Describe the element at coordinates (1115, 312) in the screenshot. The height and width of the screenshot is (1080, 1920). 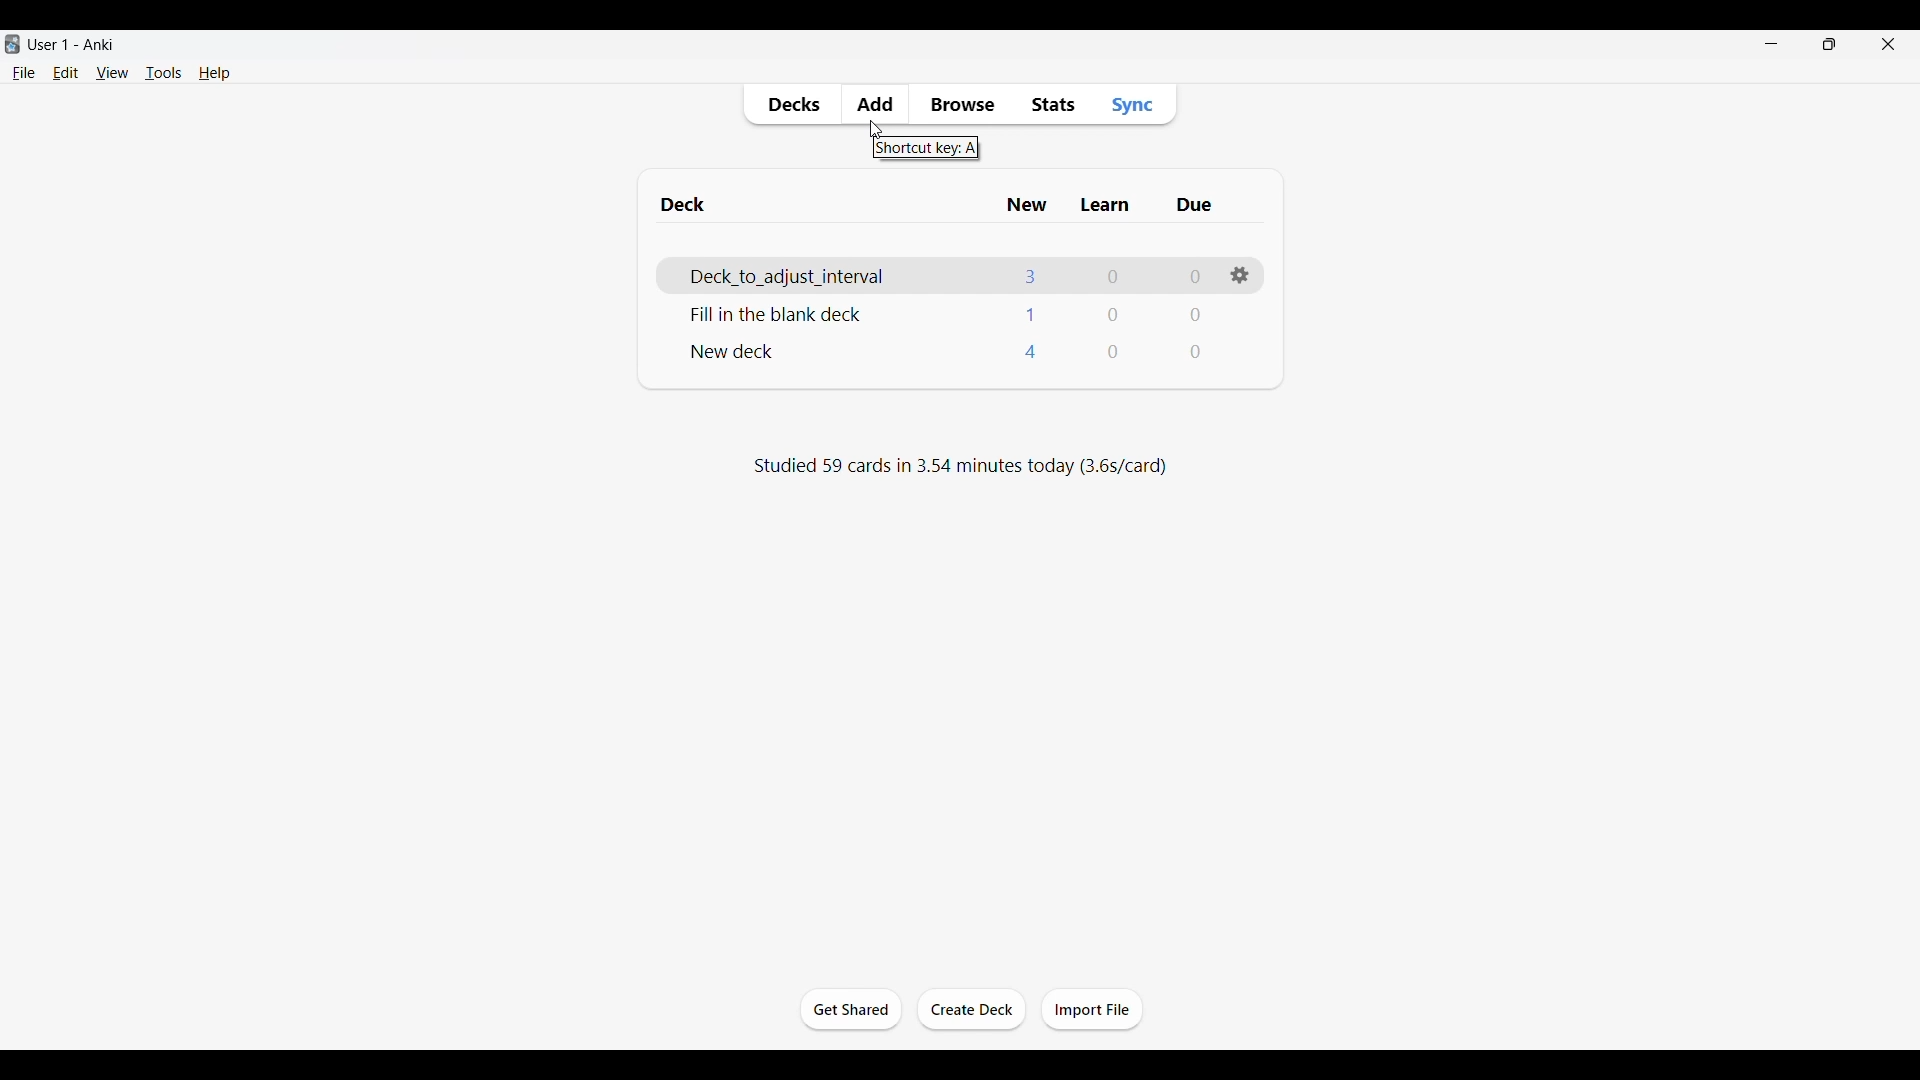
I see `Details specific to each column and deck` at that location.